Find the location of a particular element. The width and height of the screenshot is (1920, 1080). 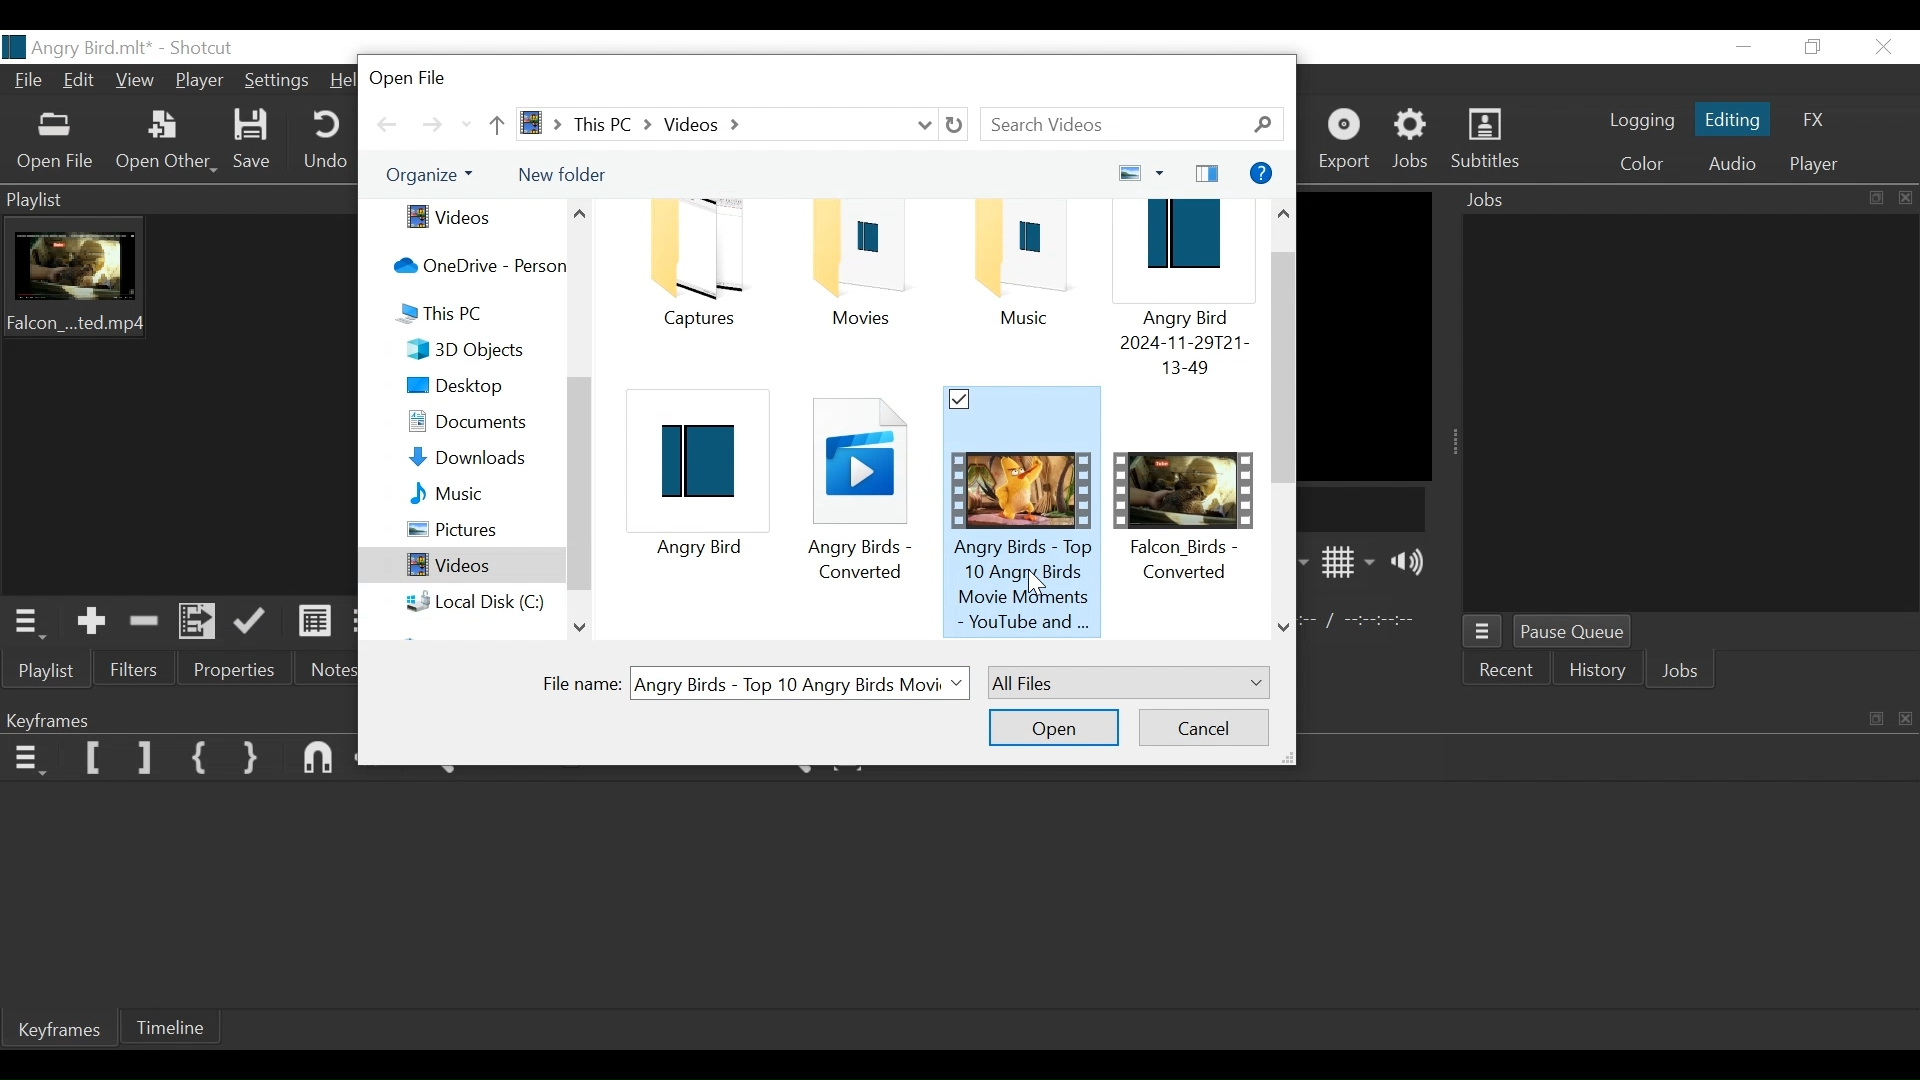

Vertical Scroll bar is located at coordinates (583, 484).